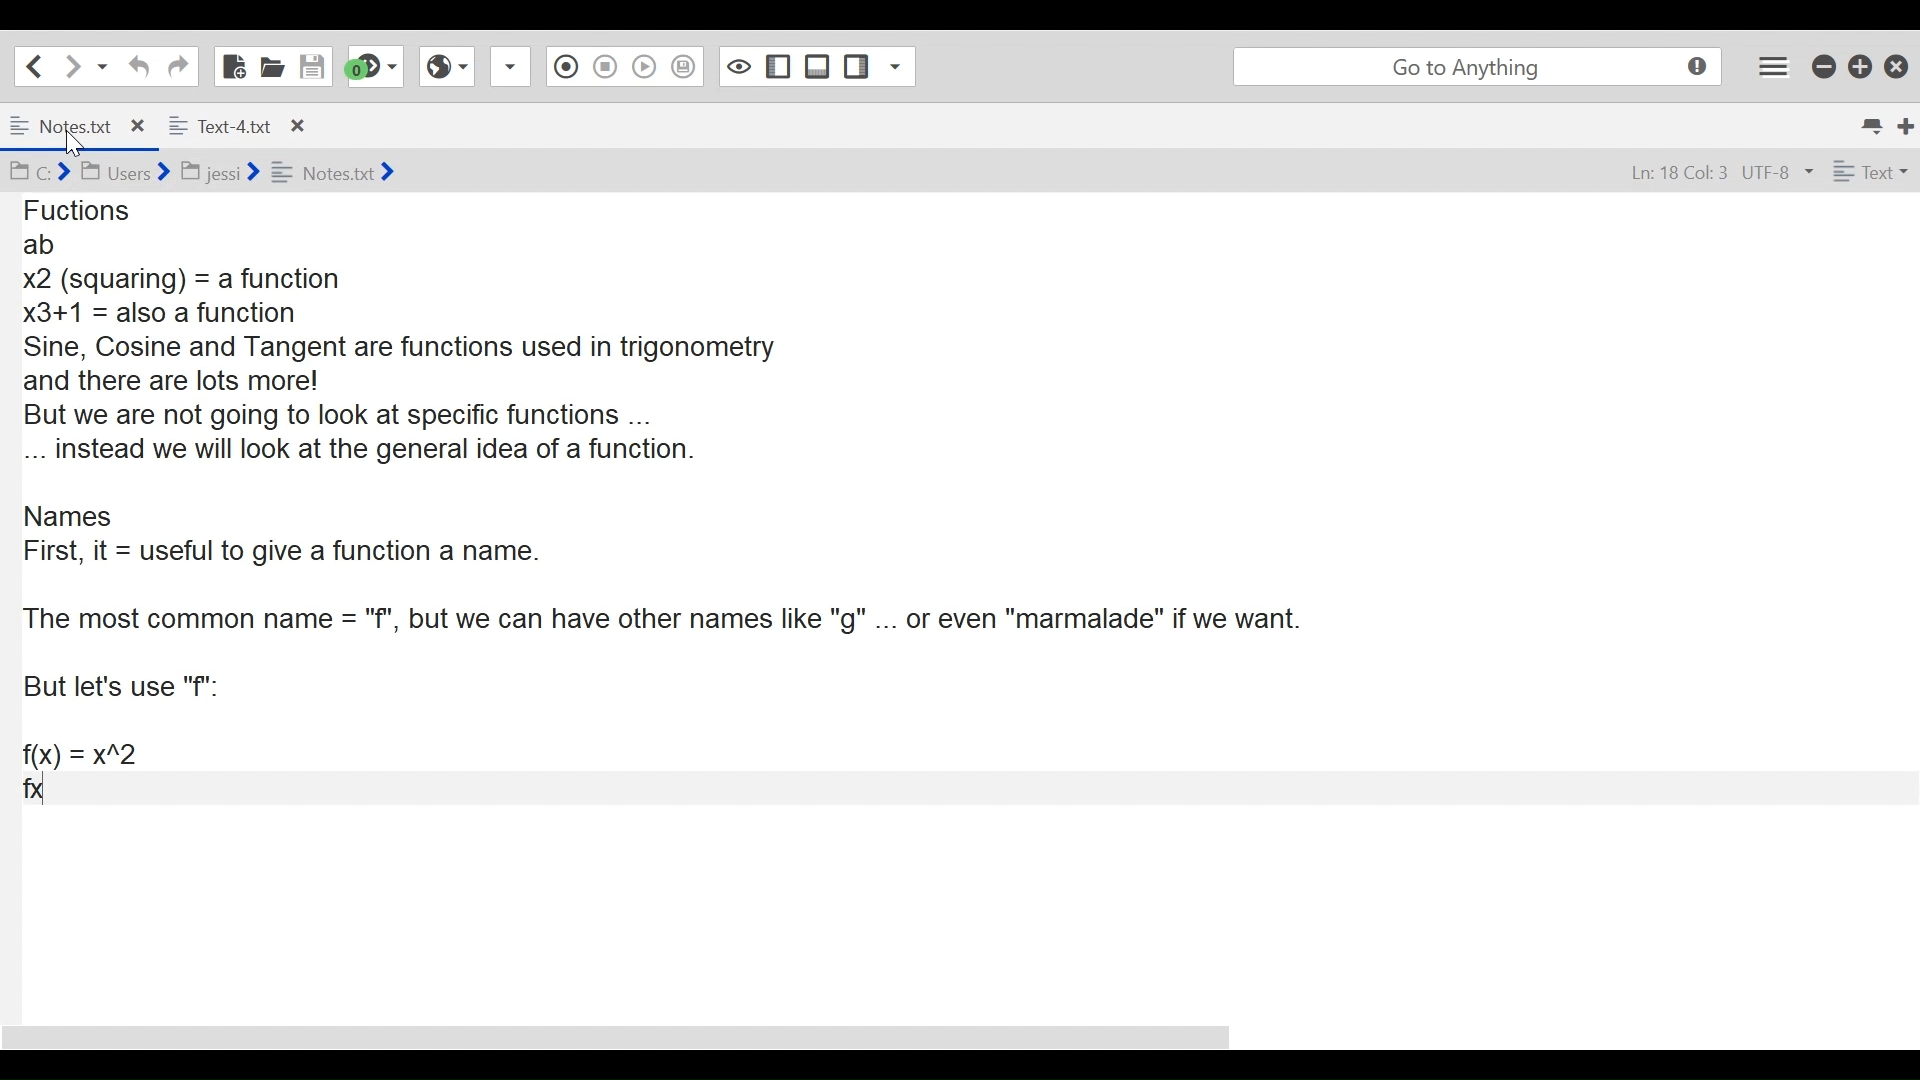 The width and height of the screenshot is (1920, 1080). What do you see at coordinates (177, 66) in the screenshot?
I see `Redo last action` at bounding box center [177, 66].